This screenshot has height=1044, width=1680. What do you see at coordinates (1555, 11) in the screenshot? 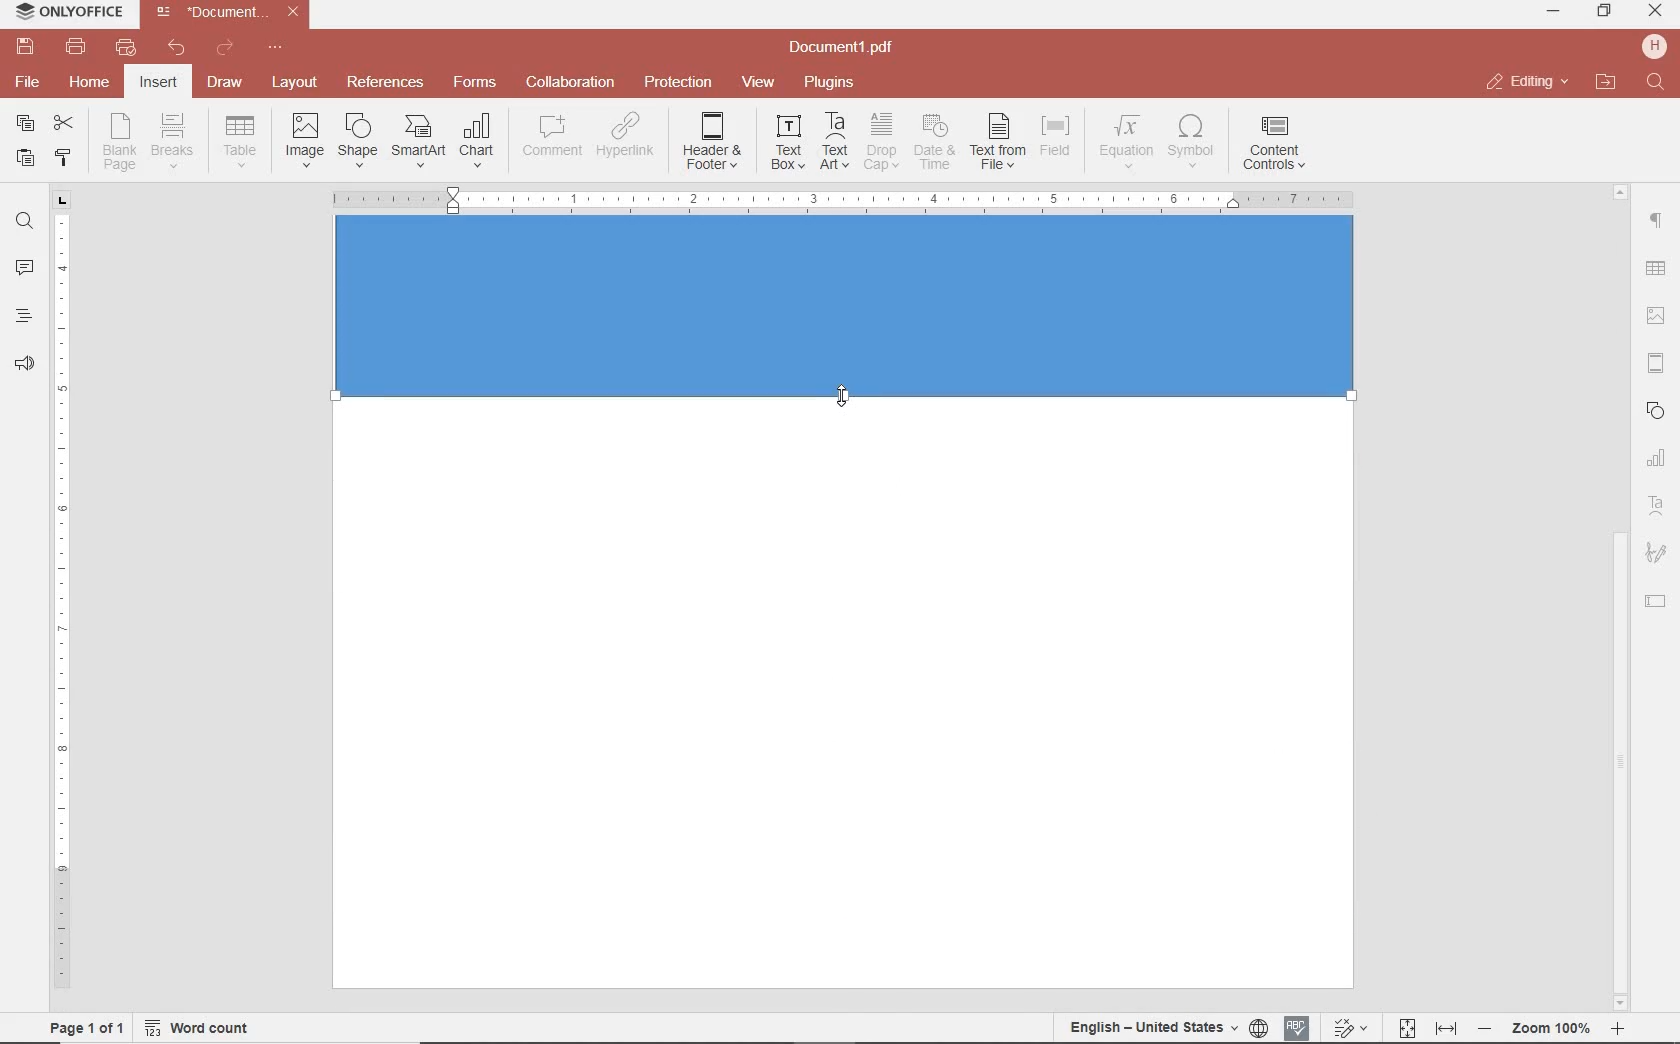
I see `minimize` at bounding box center [1555, 11].